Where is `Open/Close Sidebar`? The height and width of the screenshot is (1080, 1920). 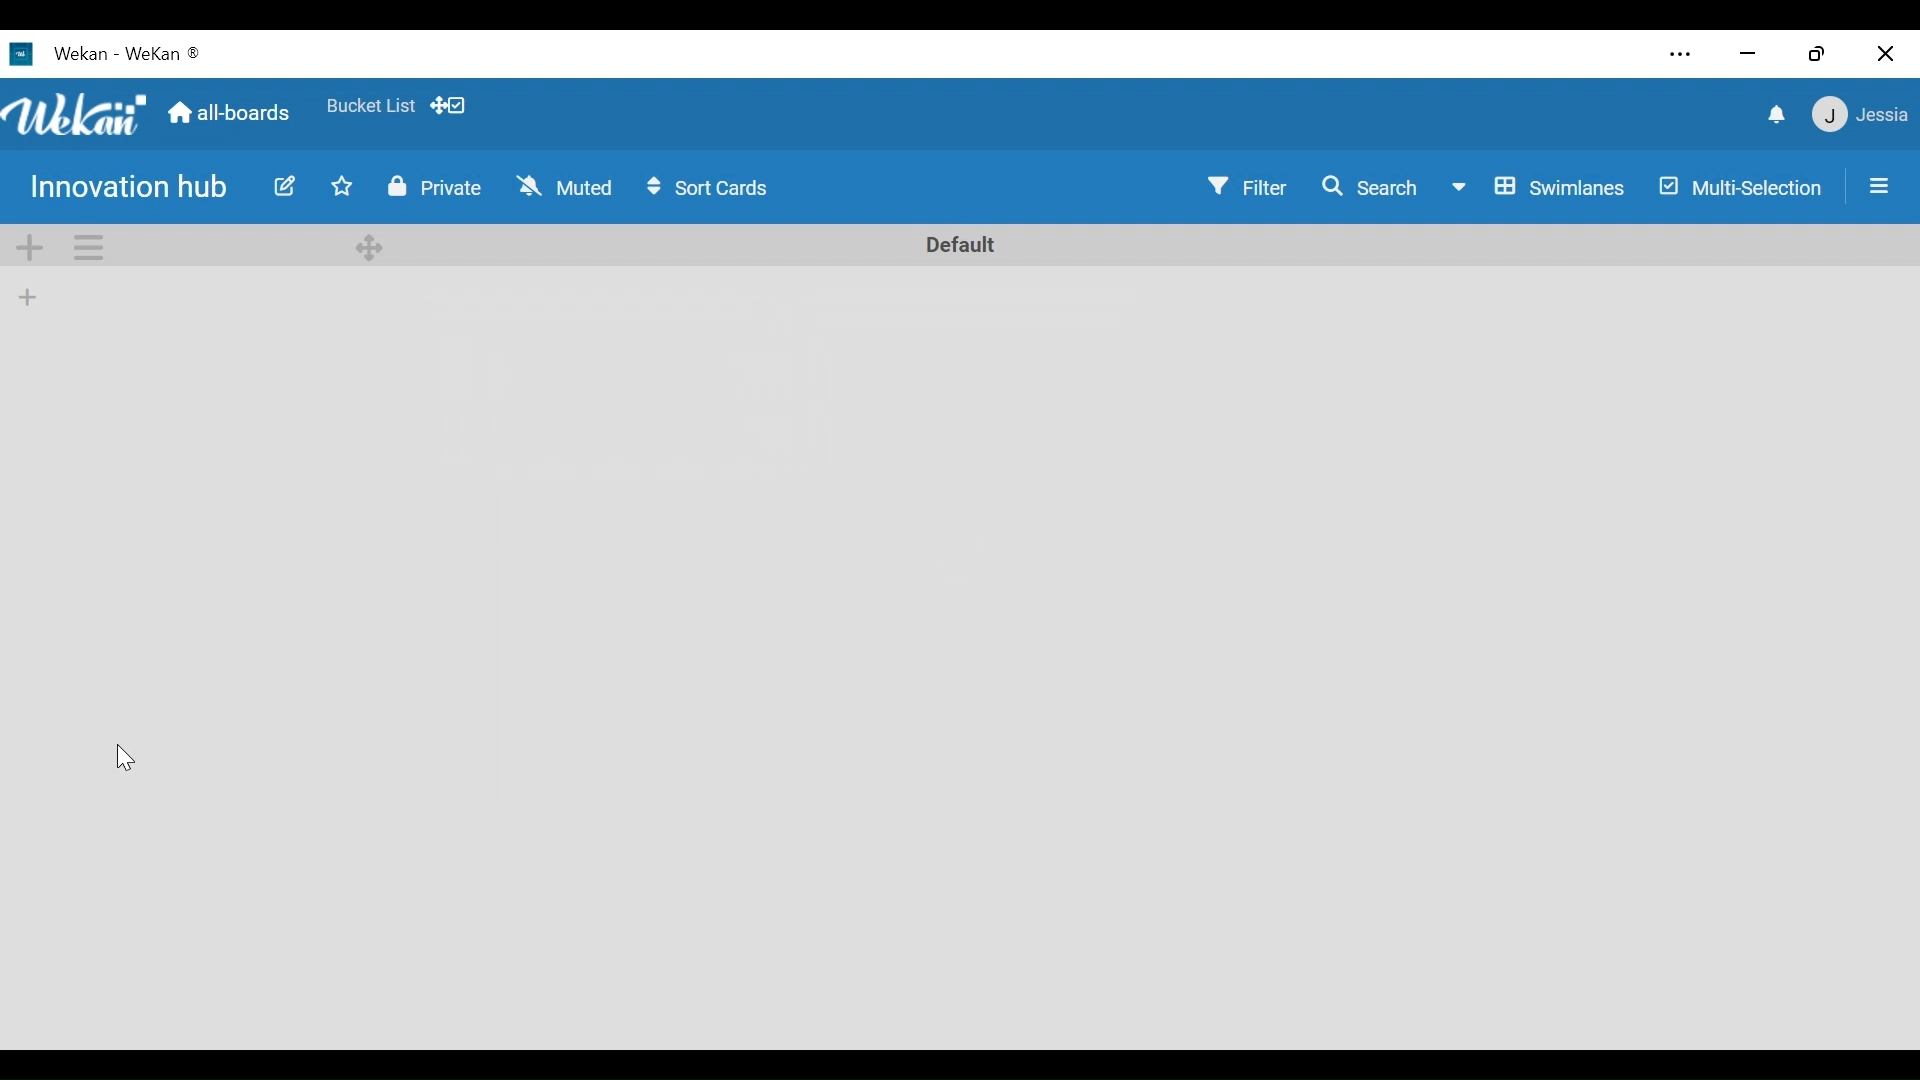
Open/Close Sidebar is located at coordinates (1877, 188).